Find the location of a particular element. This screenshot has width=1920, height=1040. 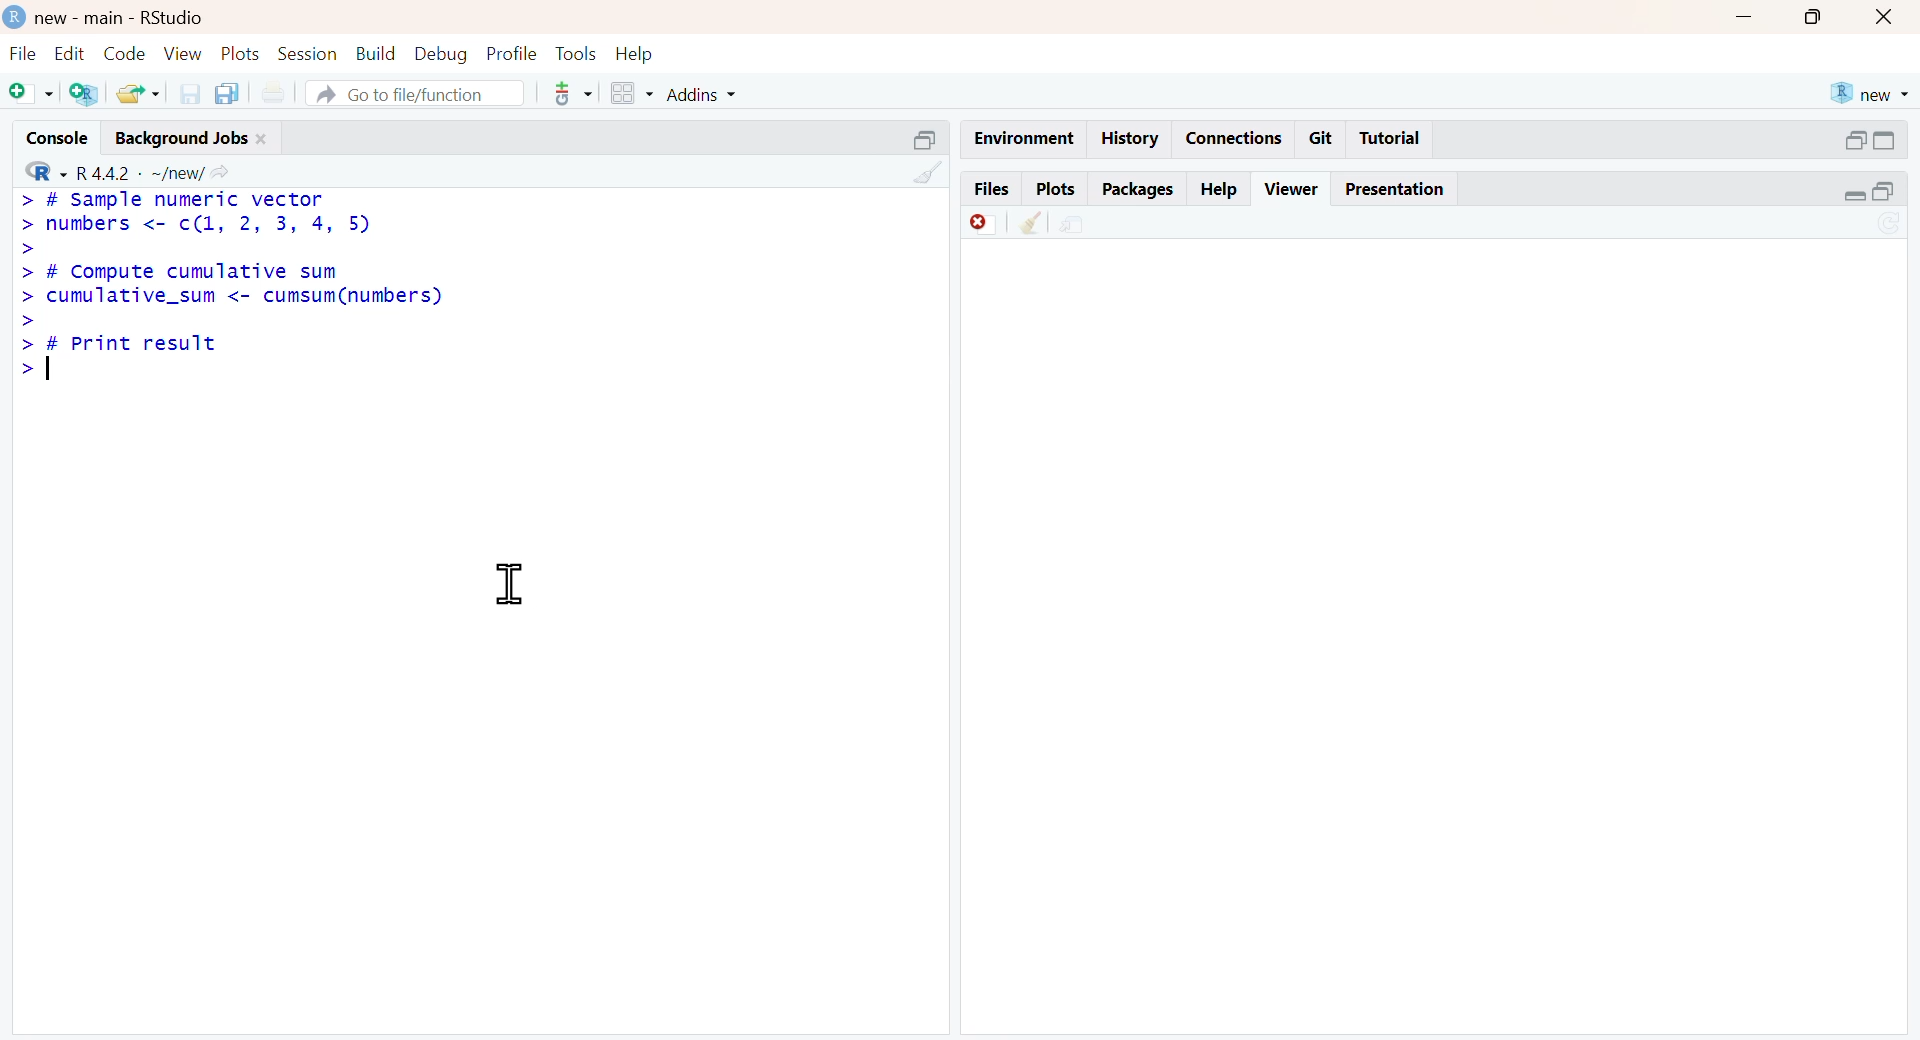

add file as is located at coordinates (34, 94).